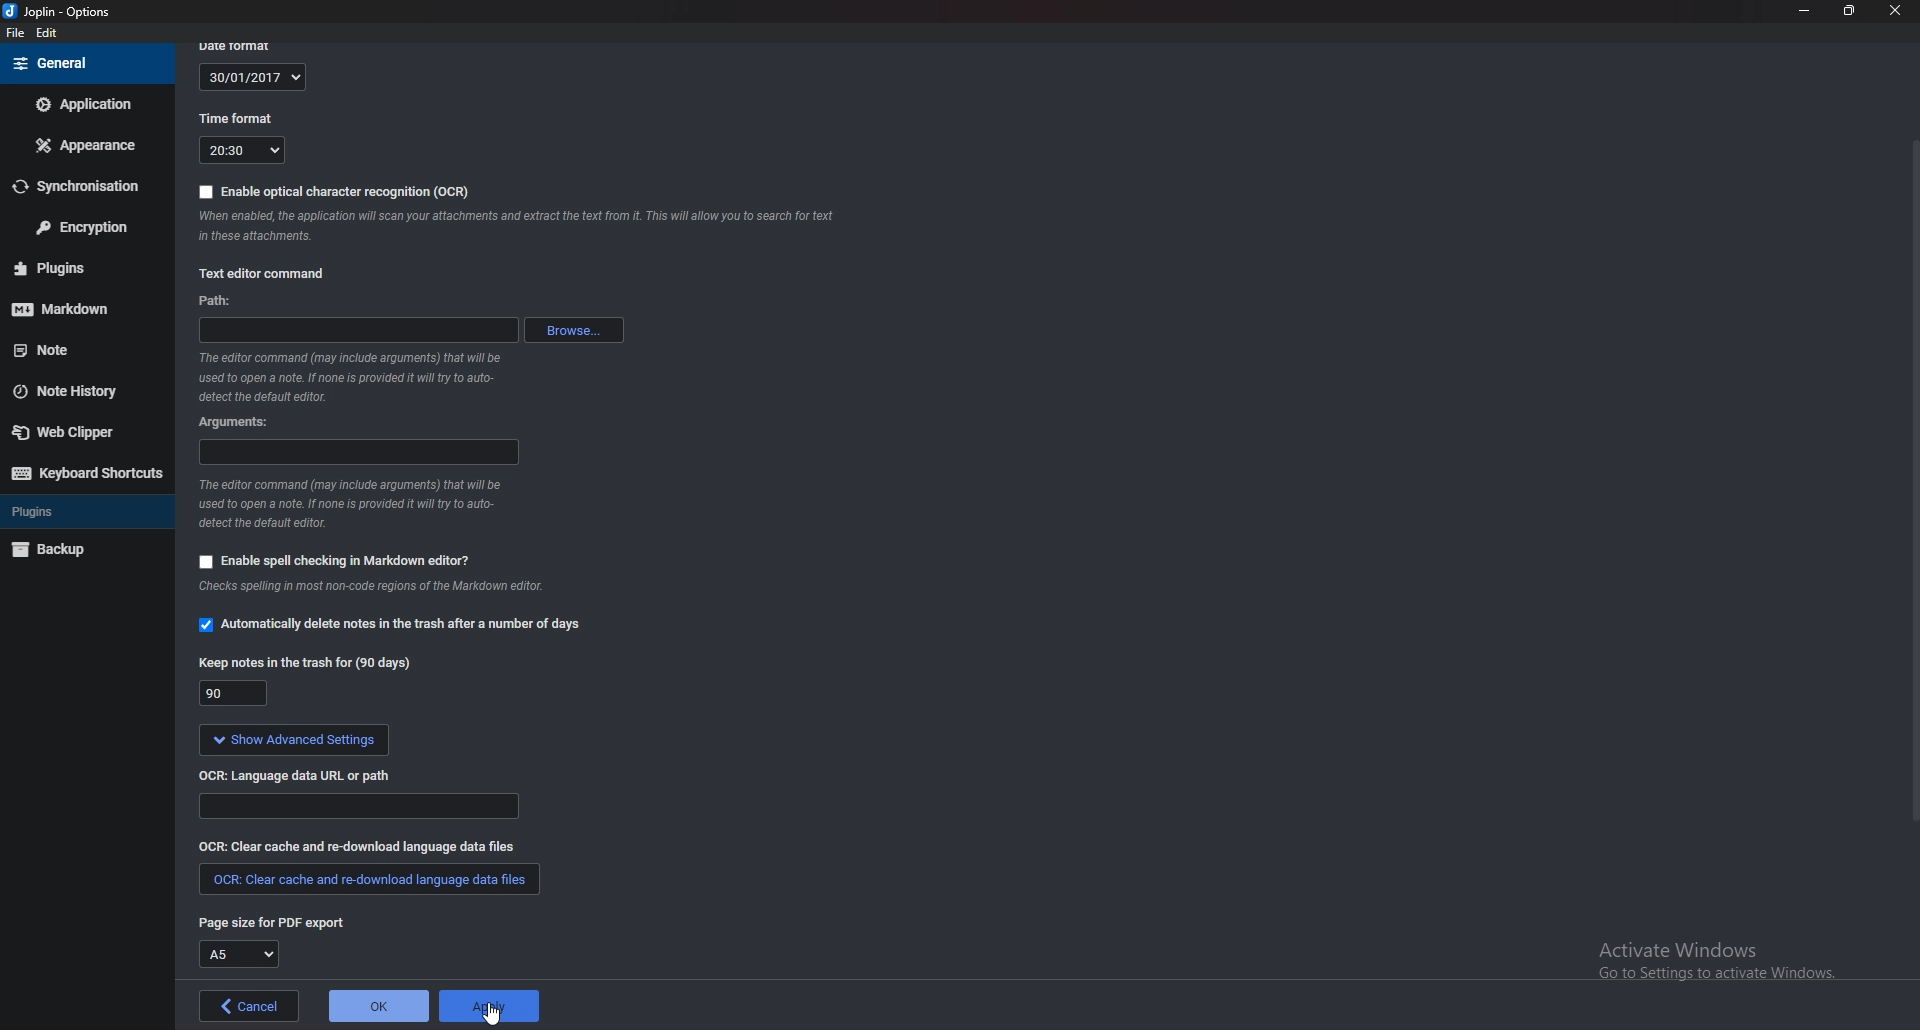 Image resolution: width=1920 pixels, height=1030 pixels. What do you see at coordinates (364, 501) in the screenshot?
I see `Info on editor command` at bounding box center [364, 501].